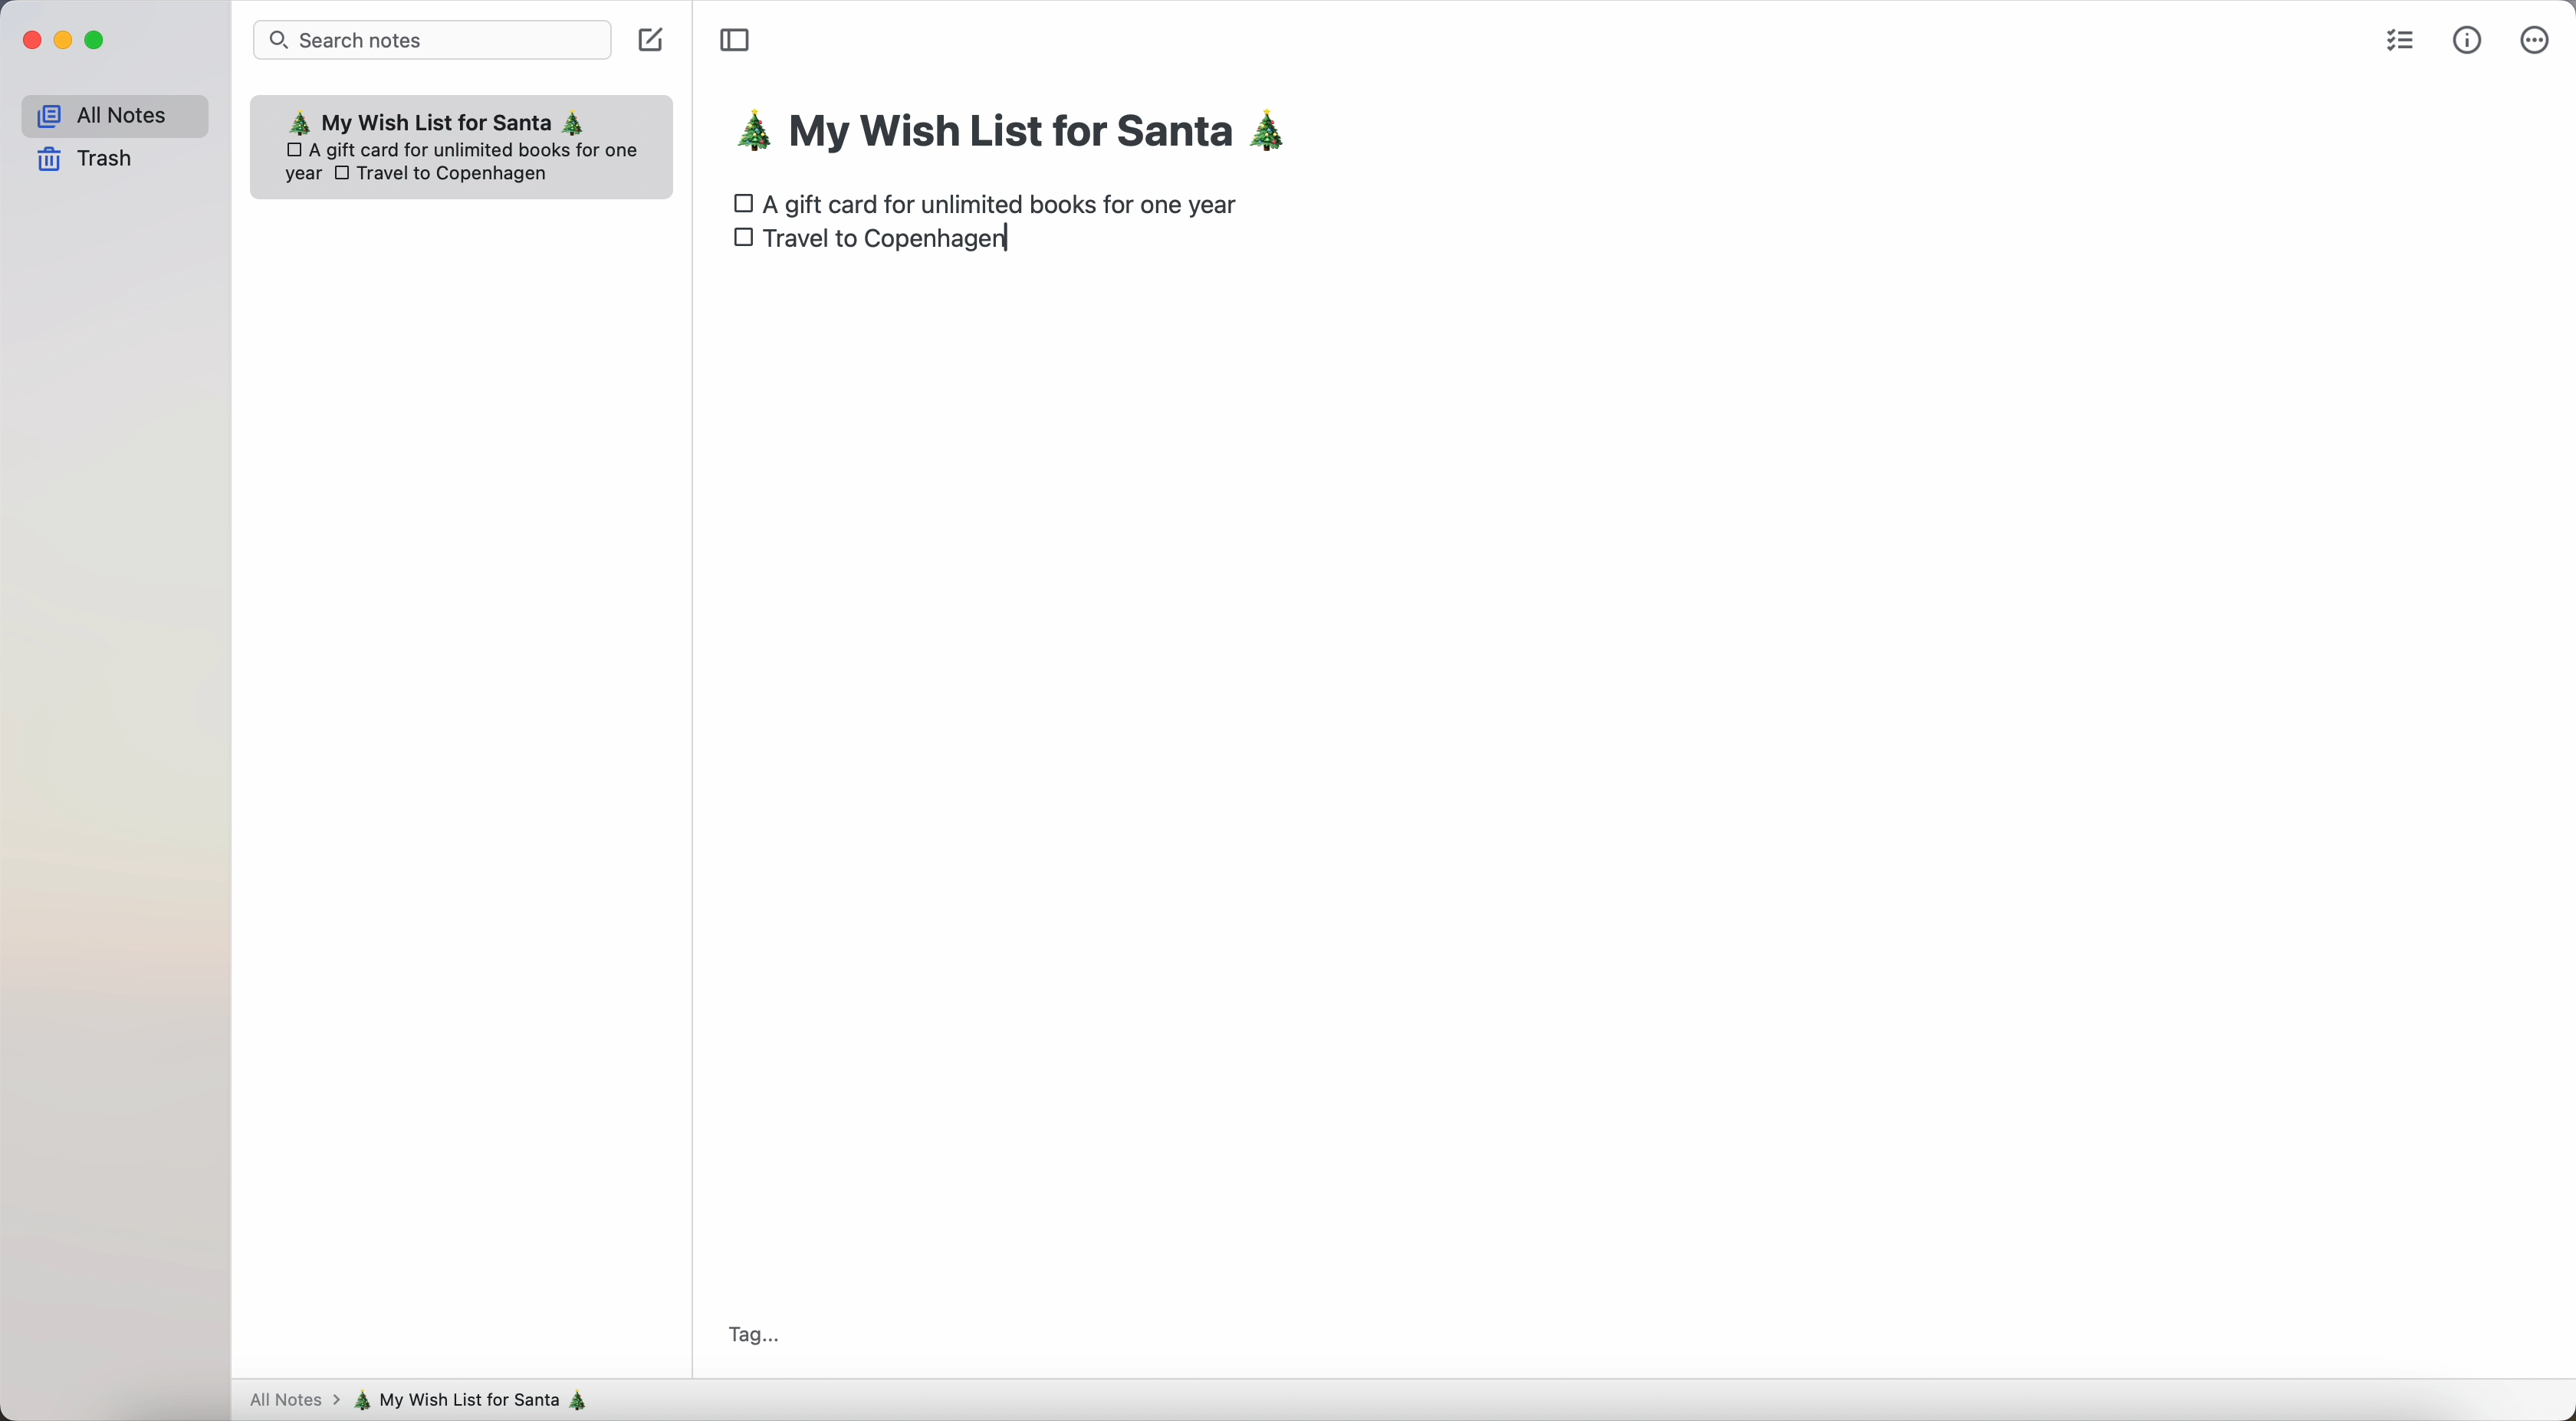  What do you see at coordinates (480, 1400) in the screenshot?
I see `my wish list for Santa` at bounding box center [480, 1400].